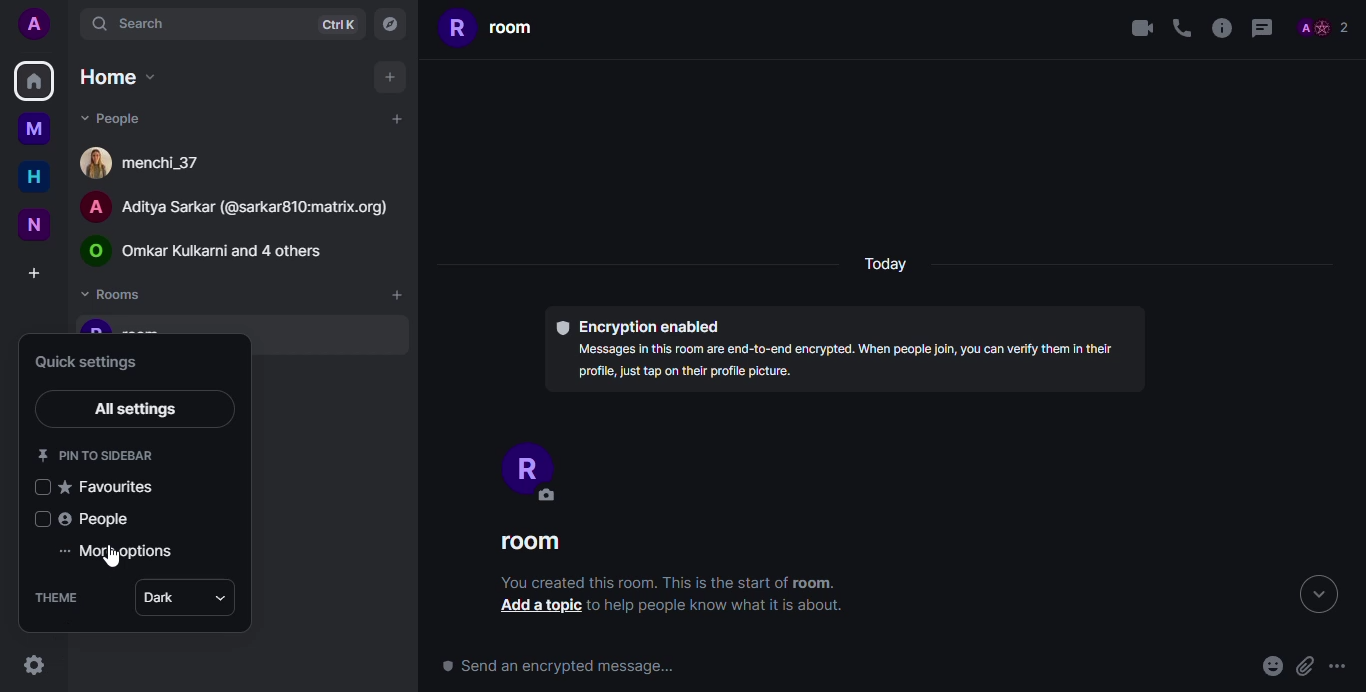  What do you see at coordinates (887, 264) in the screenshot?
I see `today` at bounding box center [887, 264].